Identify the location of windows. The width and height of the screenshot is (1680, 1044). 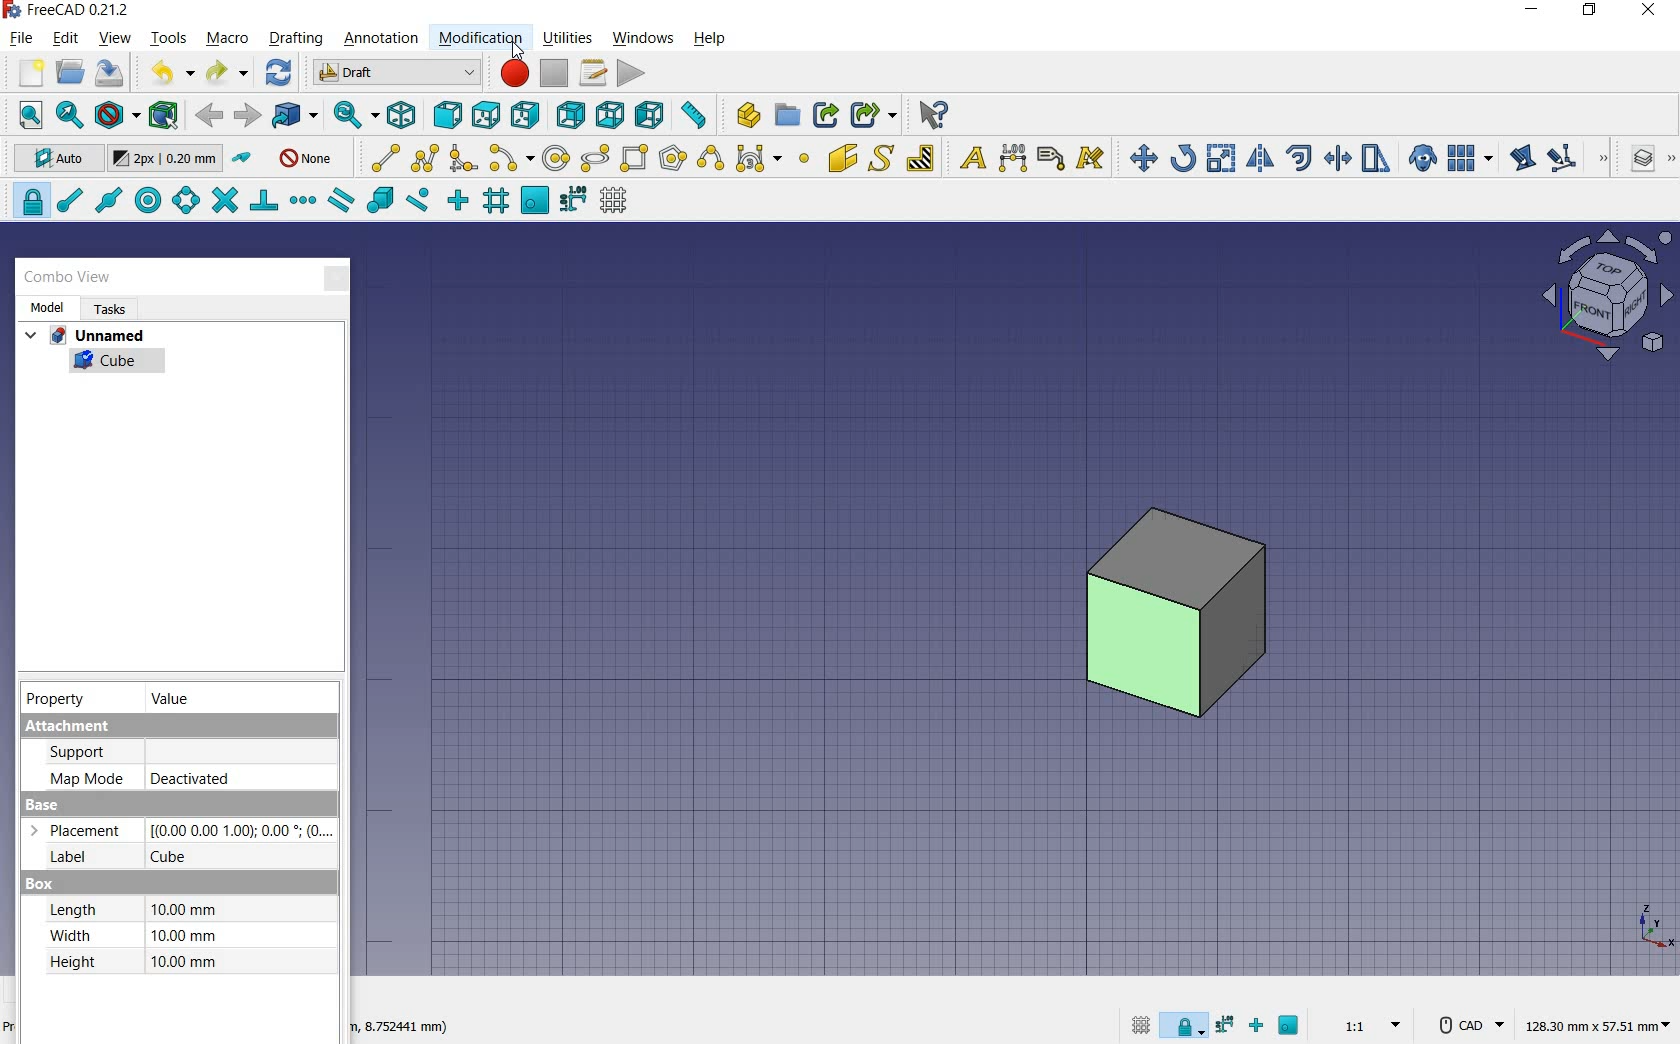
(642, 38).